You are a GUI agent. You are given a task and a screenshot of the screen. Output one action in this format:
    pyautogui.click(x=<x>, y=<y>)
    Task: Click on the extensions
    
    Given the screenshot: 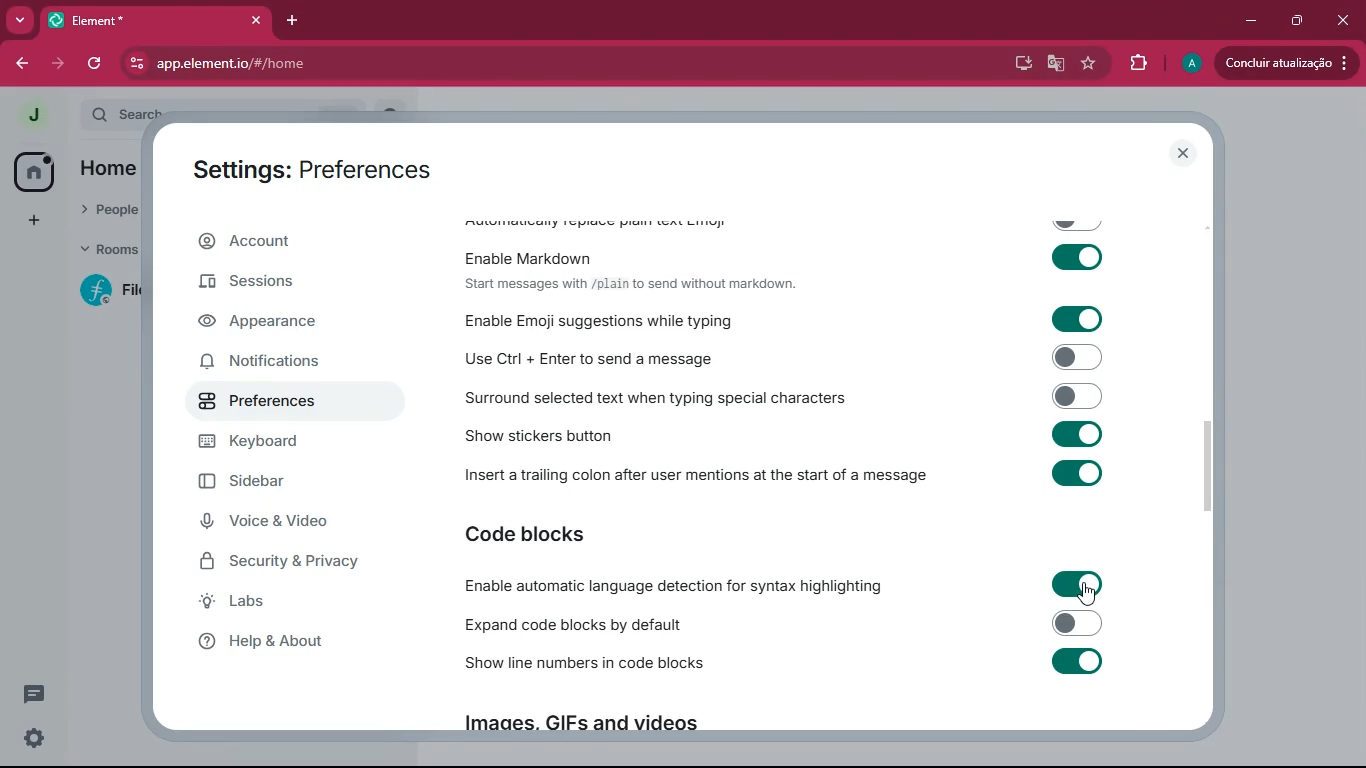 What is the action you would take?
    pyautogui.click(x=1137, y=66)
    